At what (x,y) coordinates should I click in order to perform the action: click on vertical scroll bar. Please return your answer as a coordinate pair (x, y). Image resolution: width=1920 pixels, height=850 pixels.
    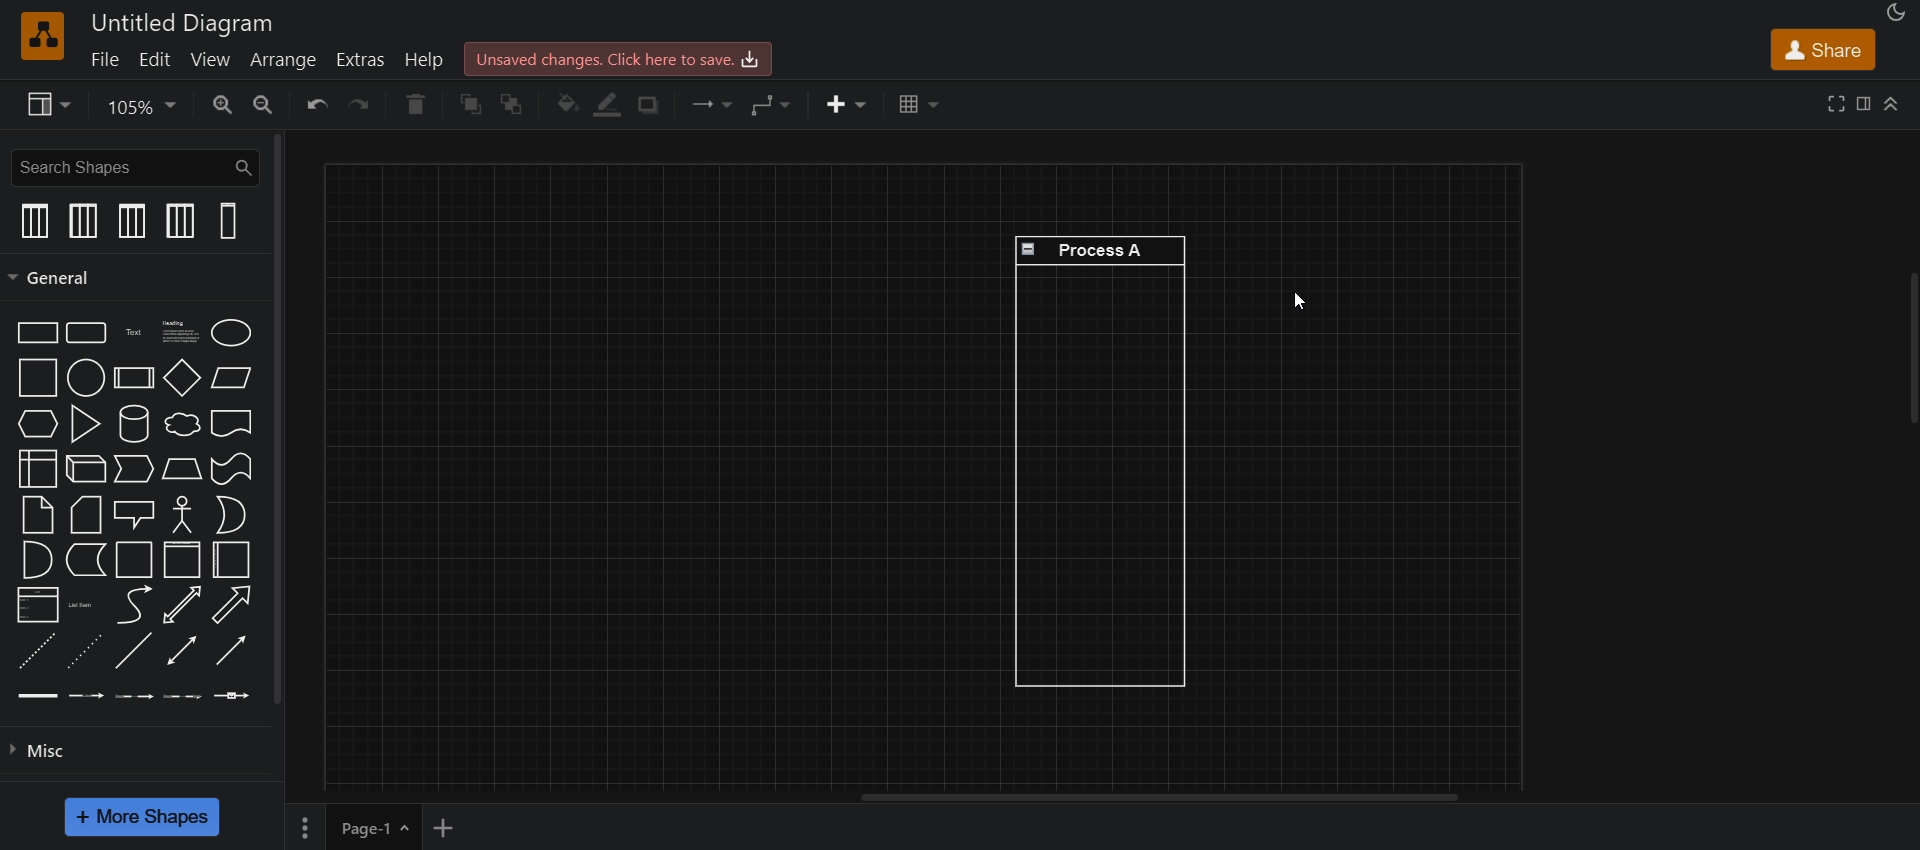
    Looking at the image, I should click on (285, 419).